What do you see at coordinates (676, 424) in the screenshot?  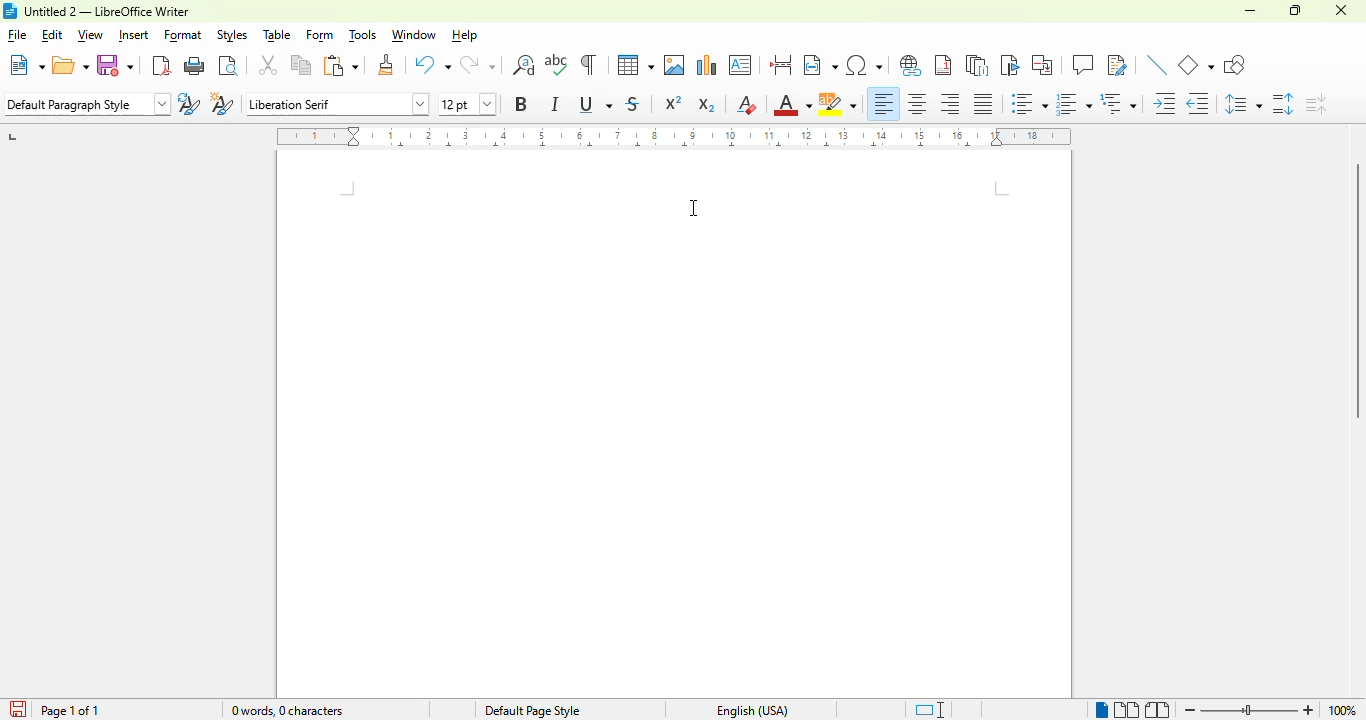 I see `A4 default page size` at bounding box center [676, 424].